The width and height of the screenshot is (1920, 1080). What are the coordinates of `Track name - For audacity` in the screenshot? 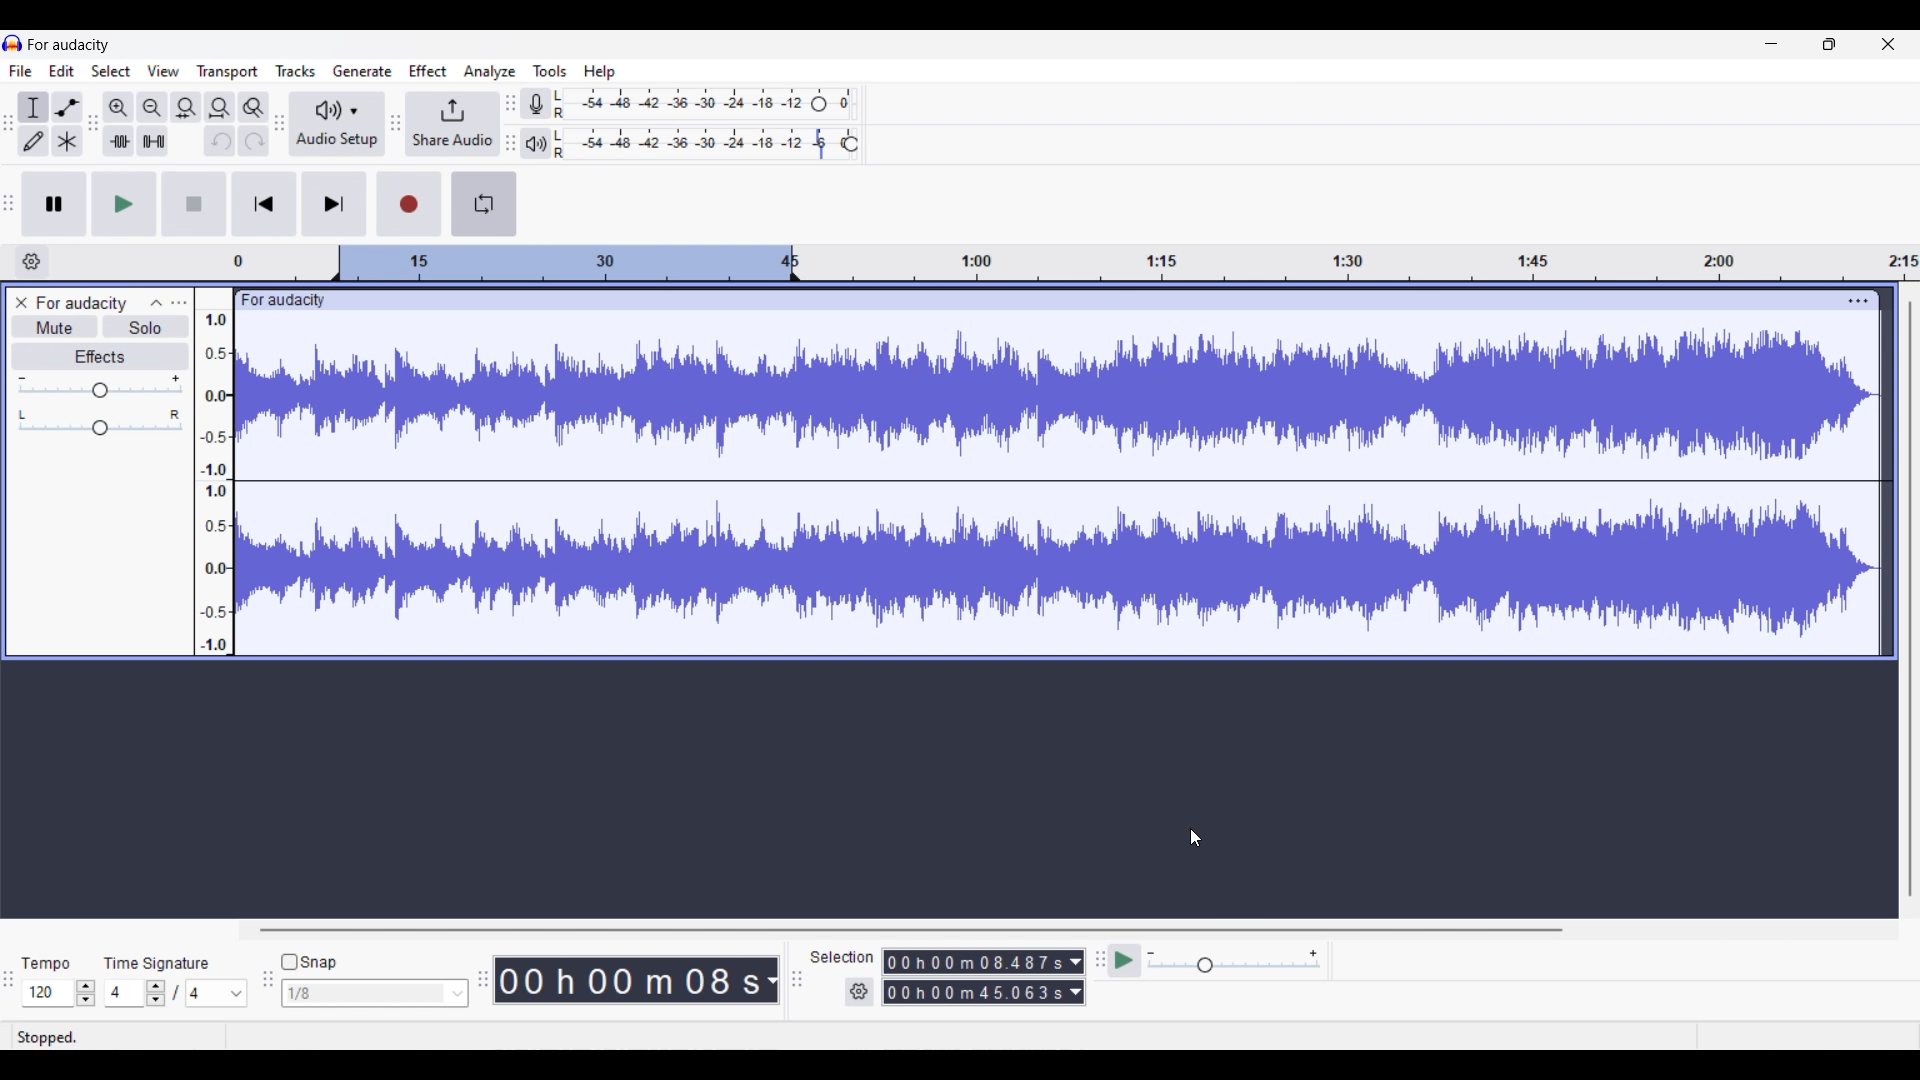 It's located at (83, 303).